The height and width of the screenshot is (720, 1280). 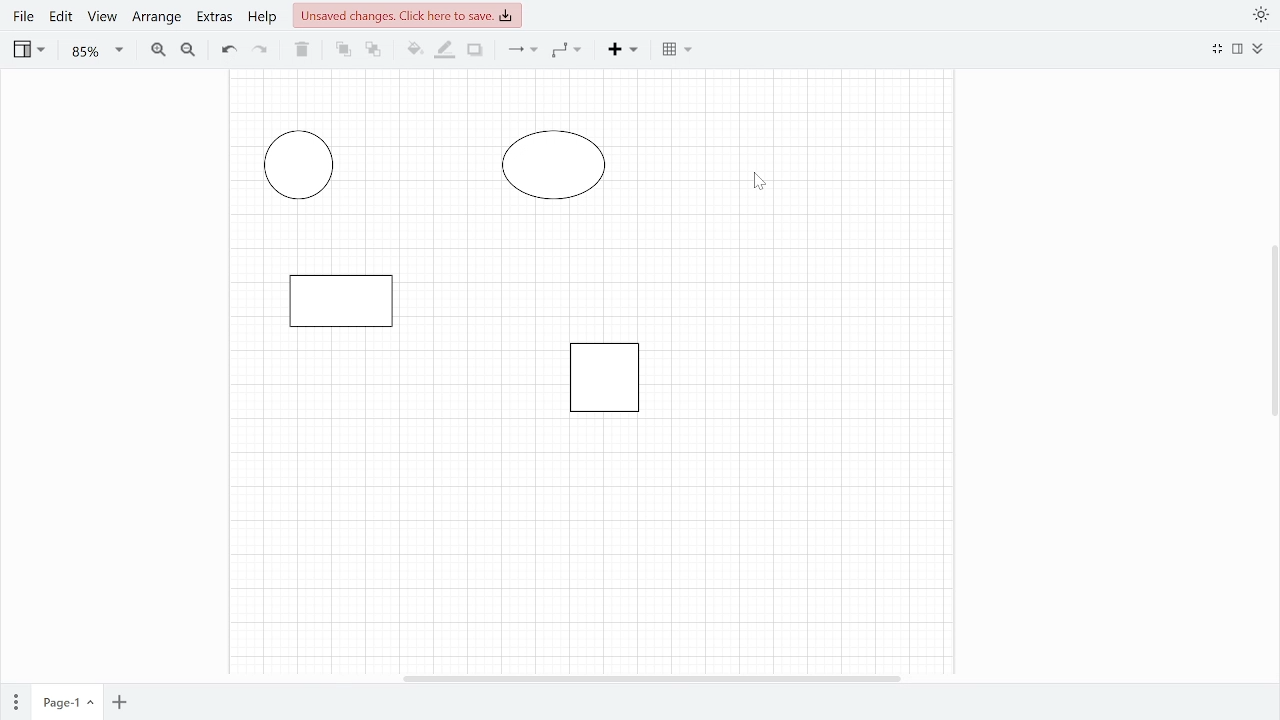 What do you see at coordinates (602, 376) in the screenshot?
I see `rectangle` at bounding box center [602, 376].